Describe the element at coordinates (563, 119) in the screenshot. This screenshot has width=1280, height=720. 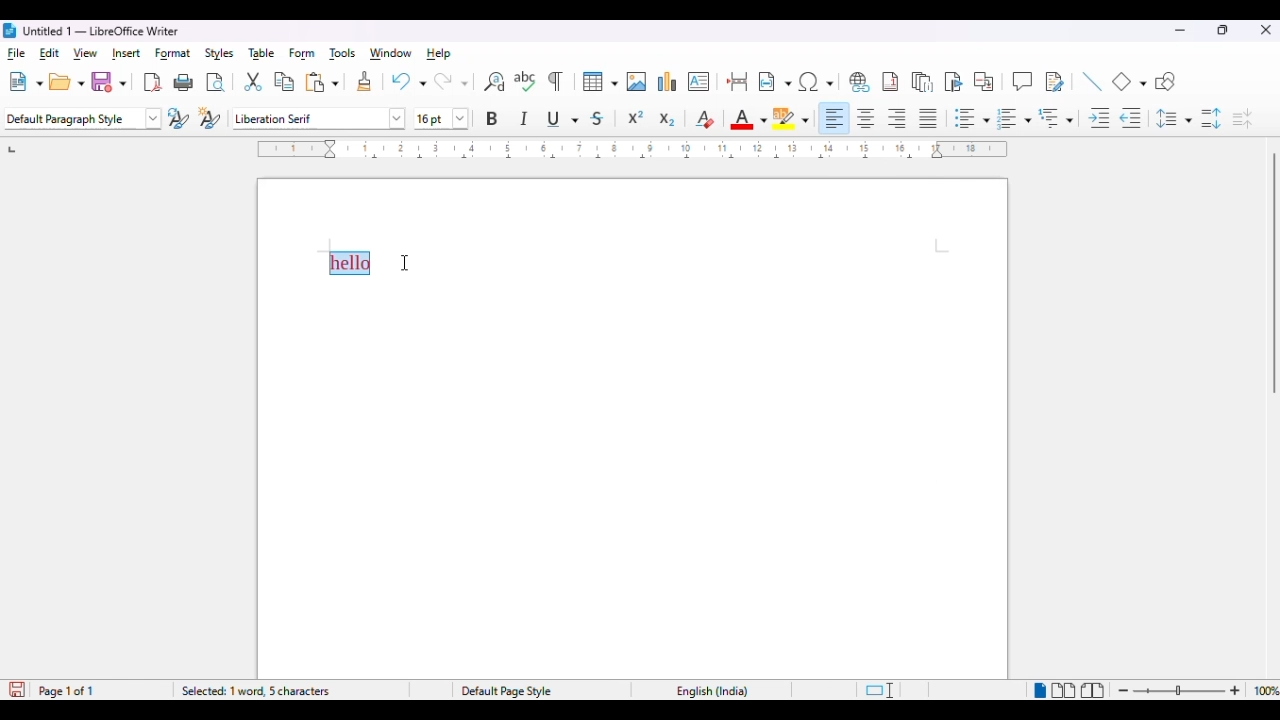
I see `underline` at that location.